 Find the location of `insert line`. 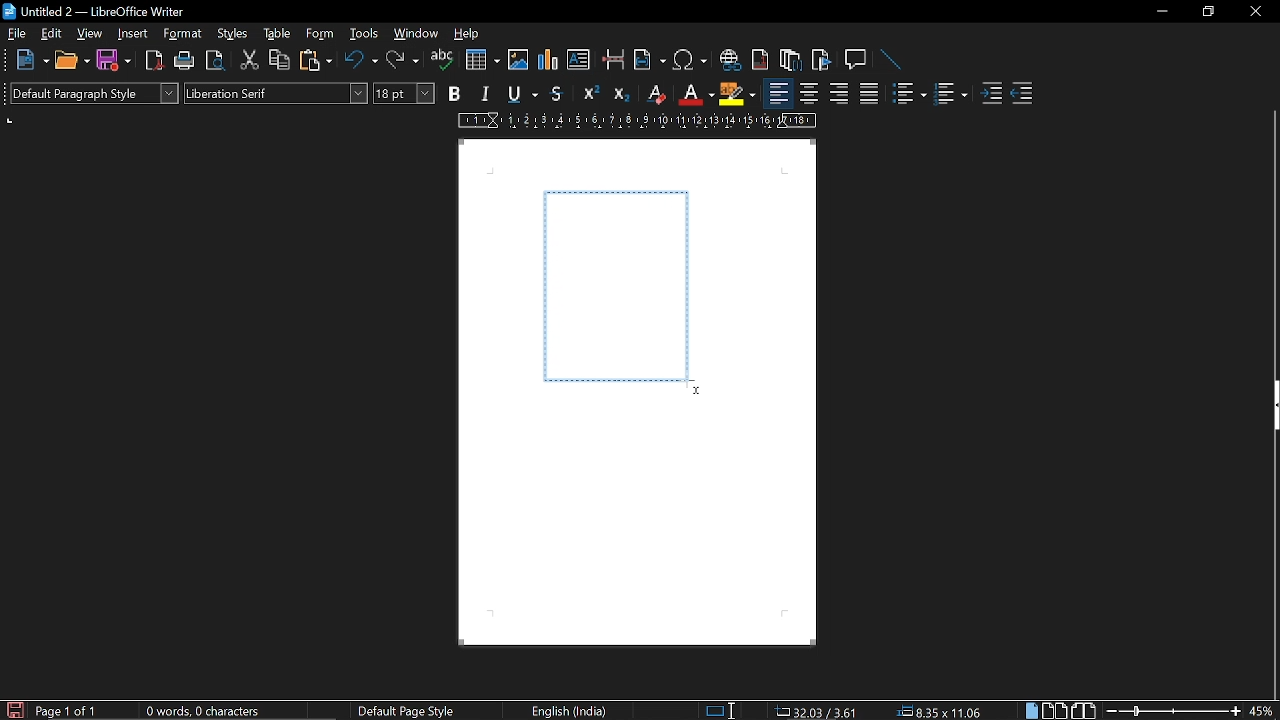

insert line is located at coordinates (886, 59).